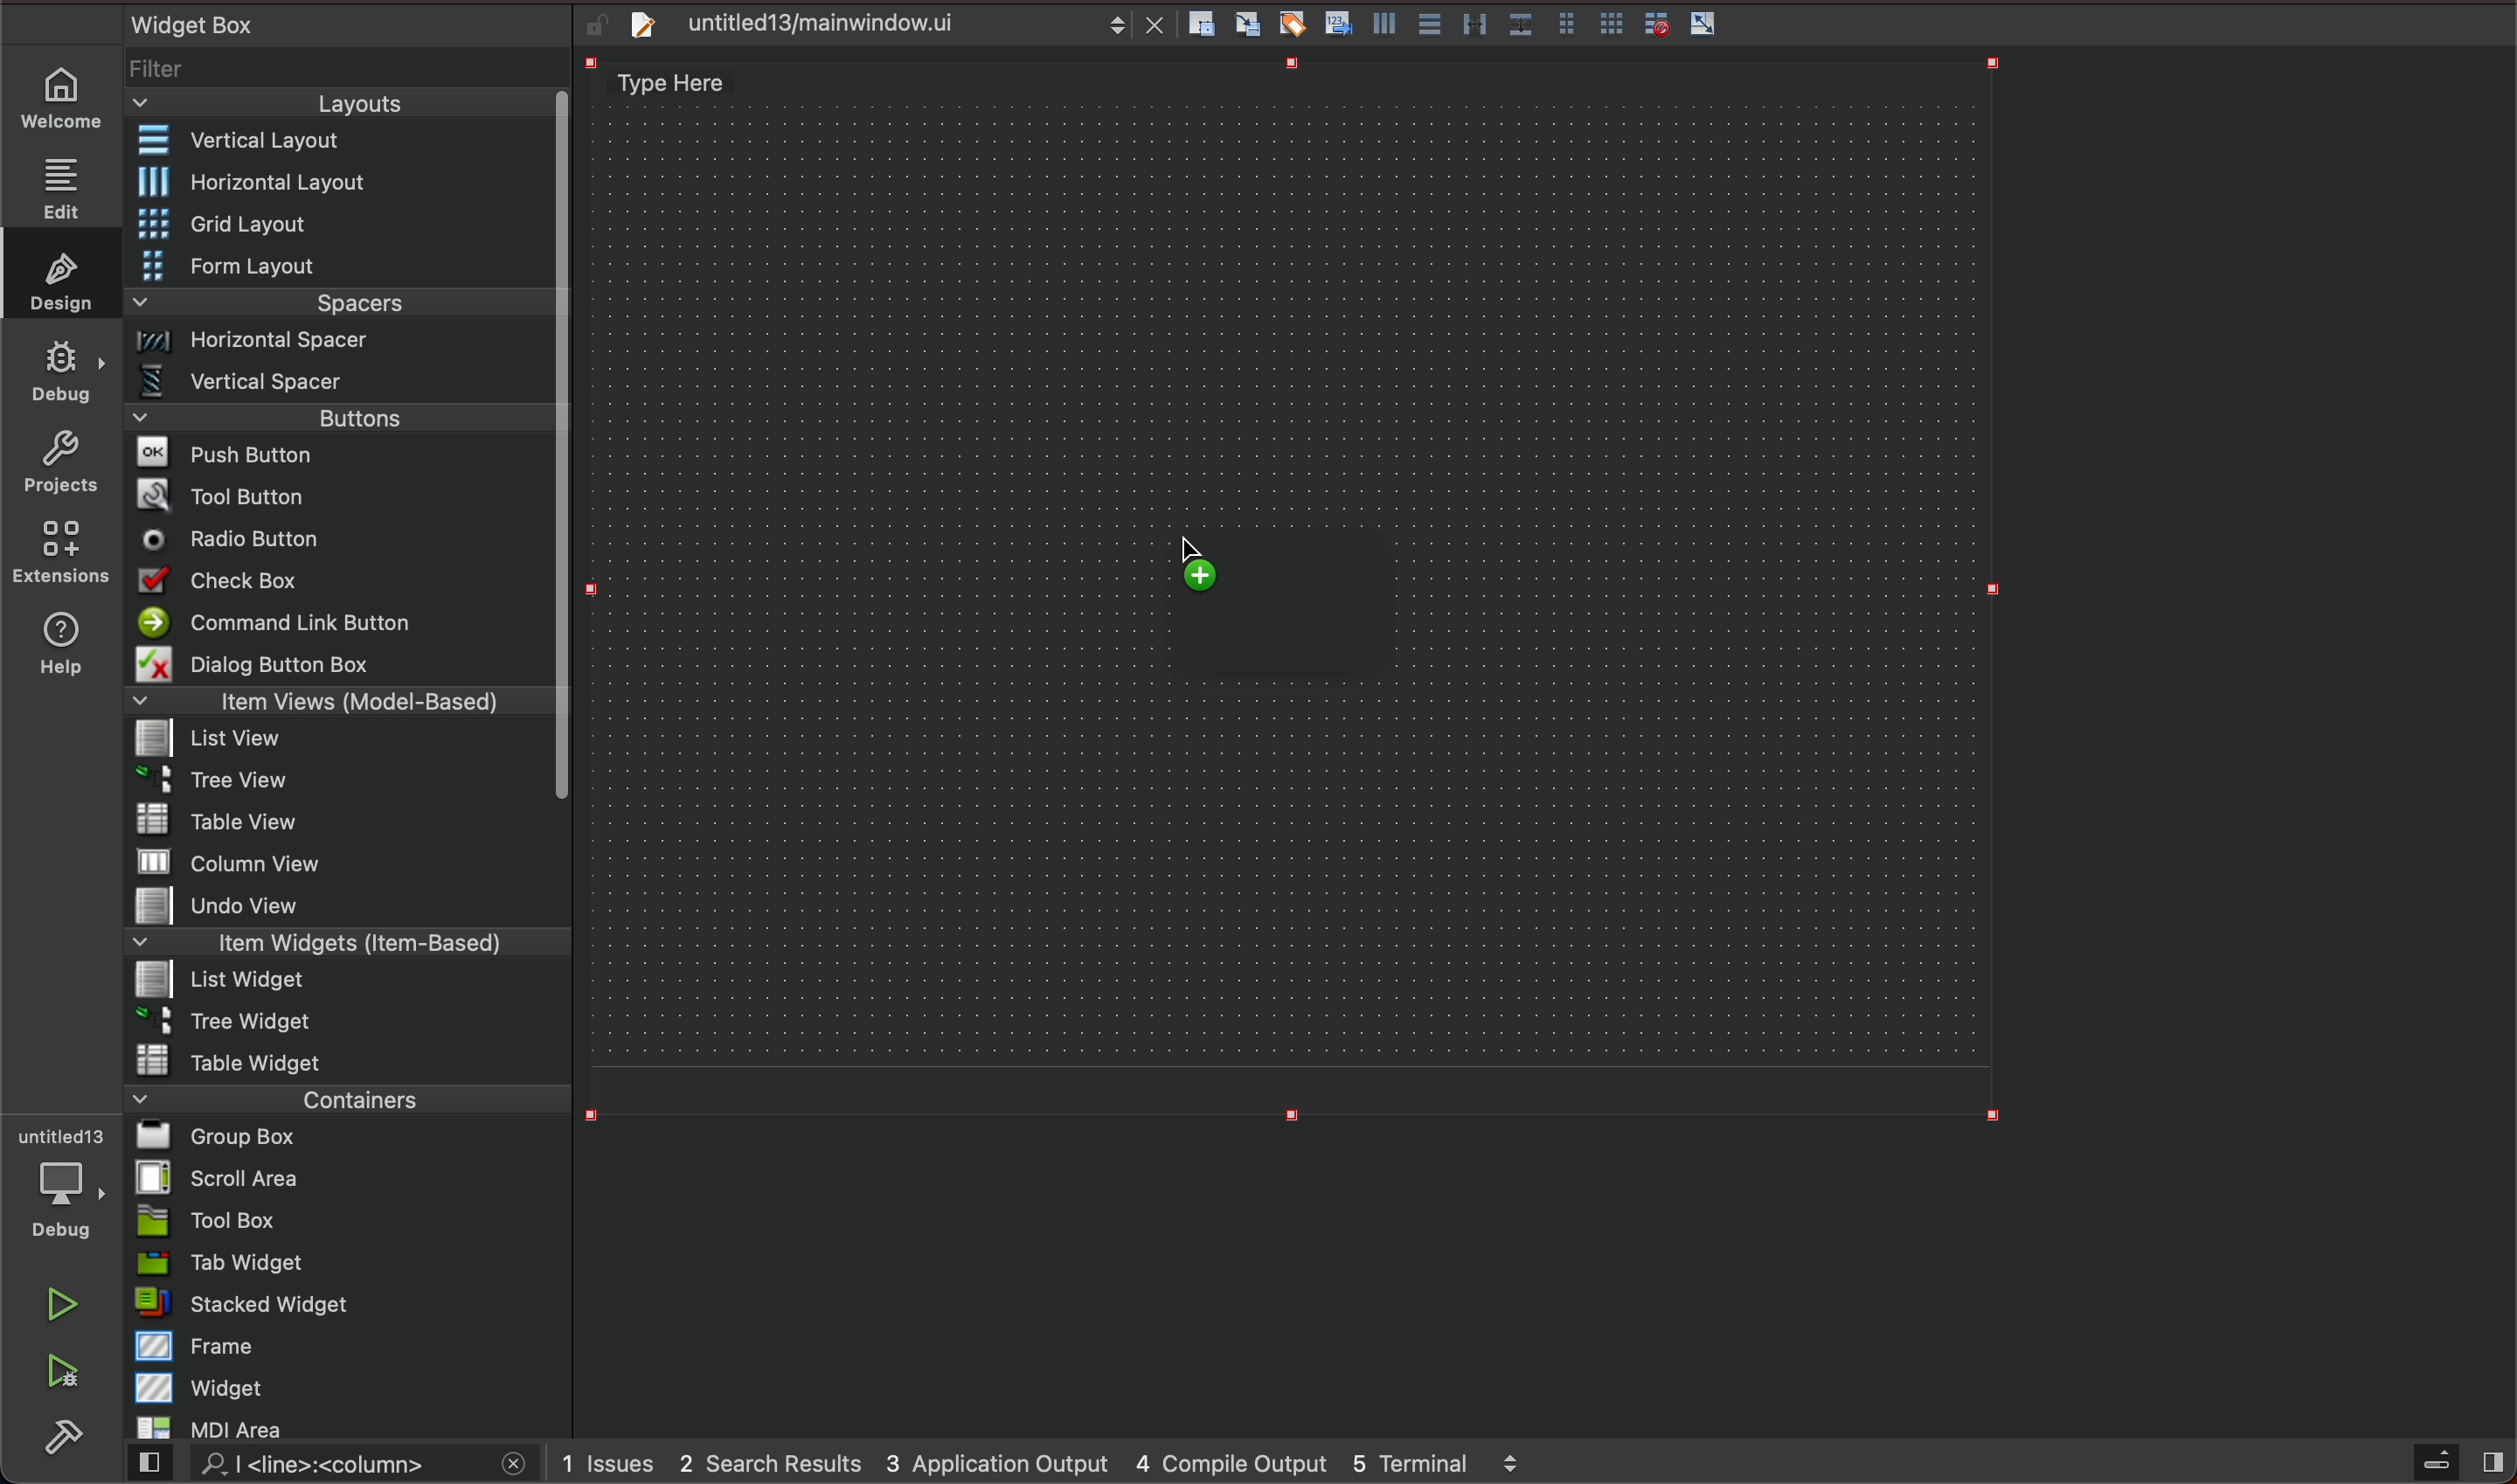 This screenshot has height=1484, width=2517. I want to click on file tab, so click(888, 29).